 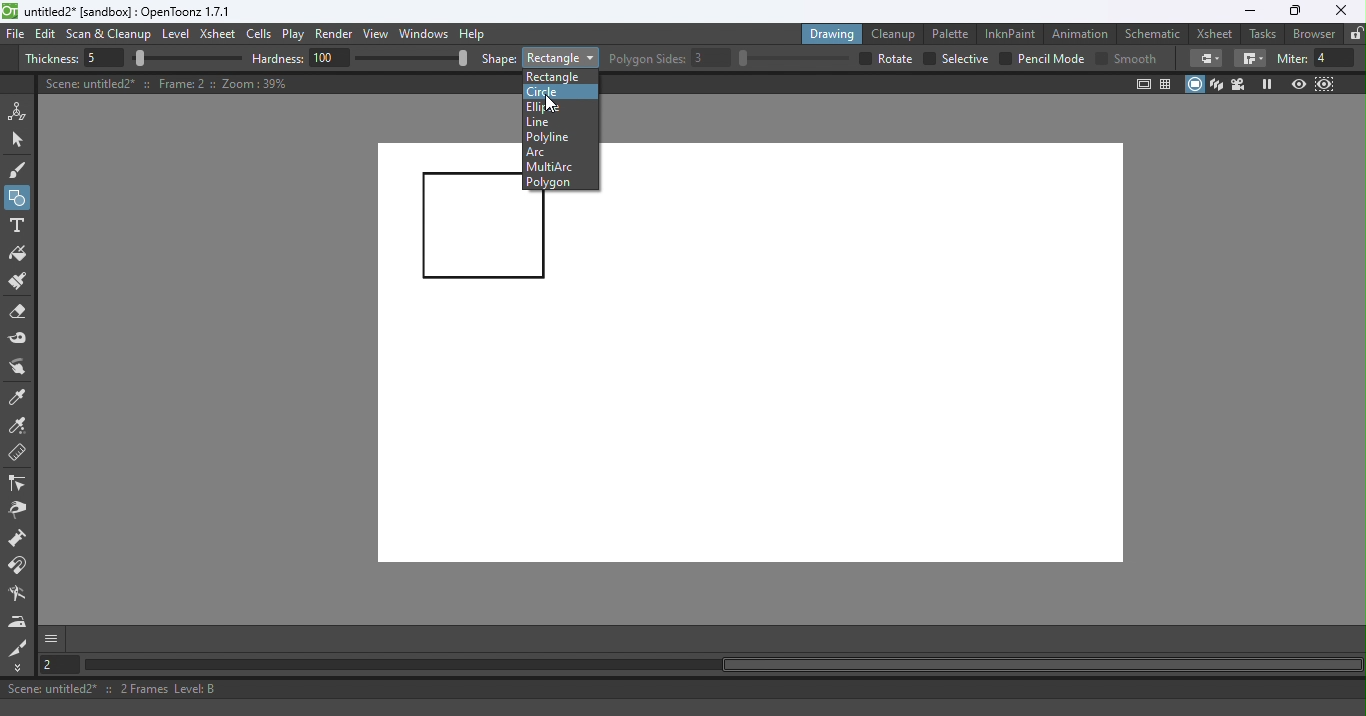 What do you see at coordinates (863, 58) in the screenshot?
I see `checkbox` at bounding box center [863, 58].